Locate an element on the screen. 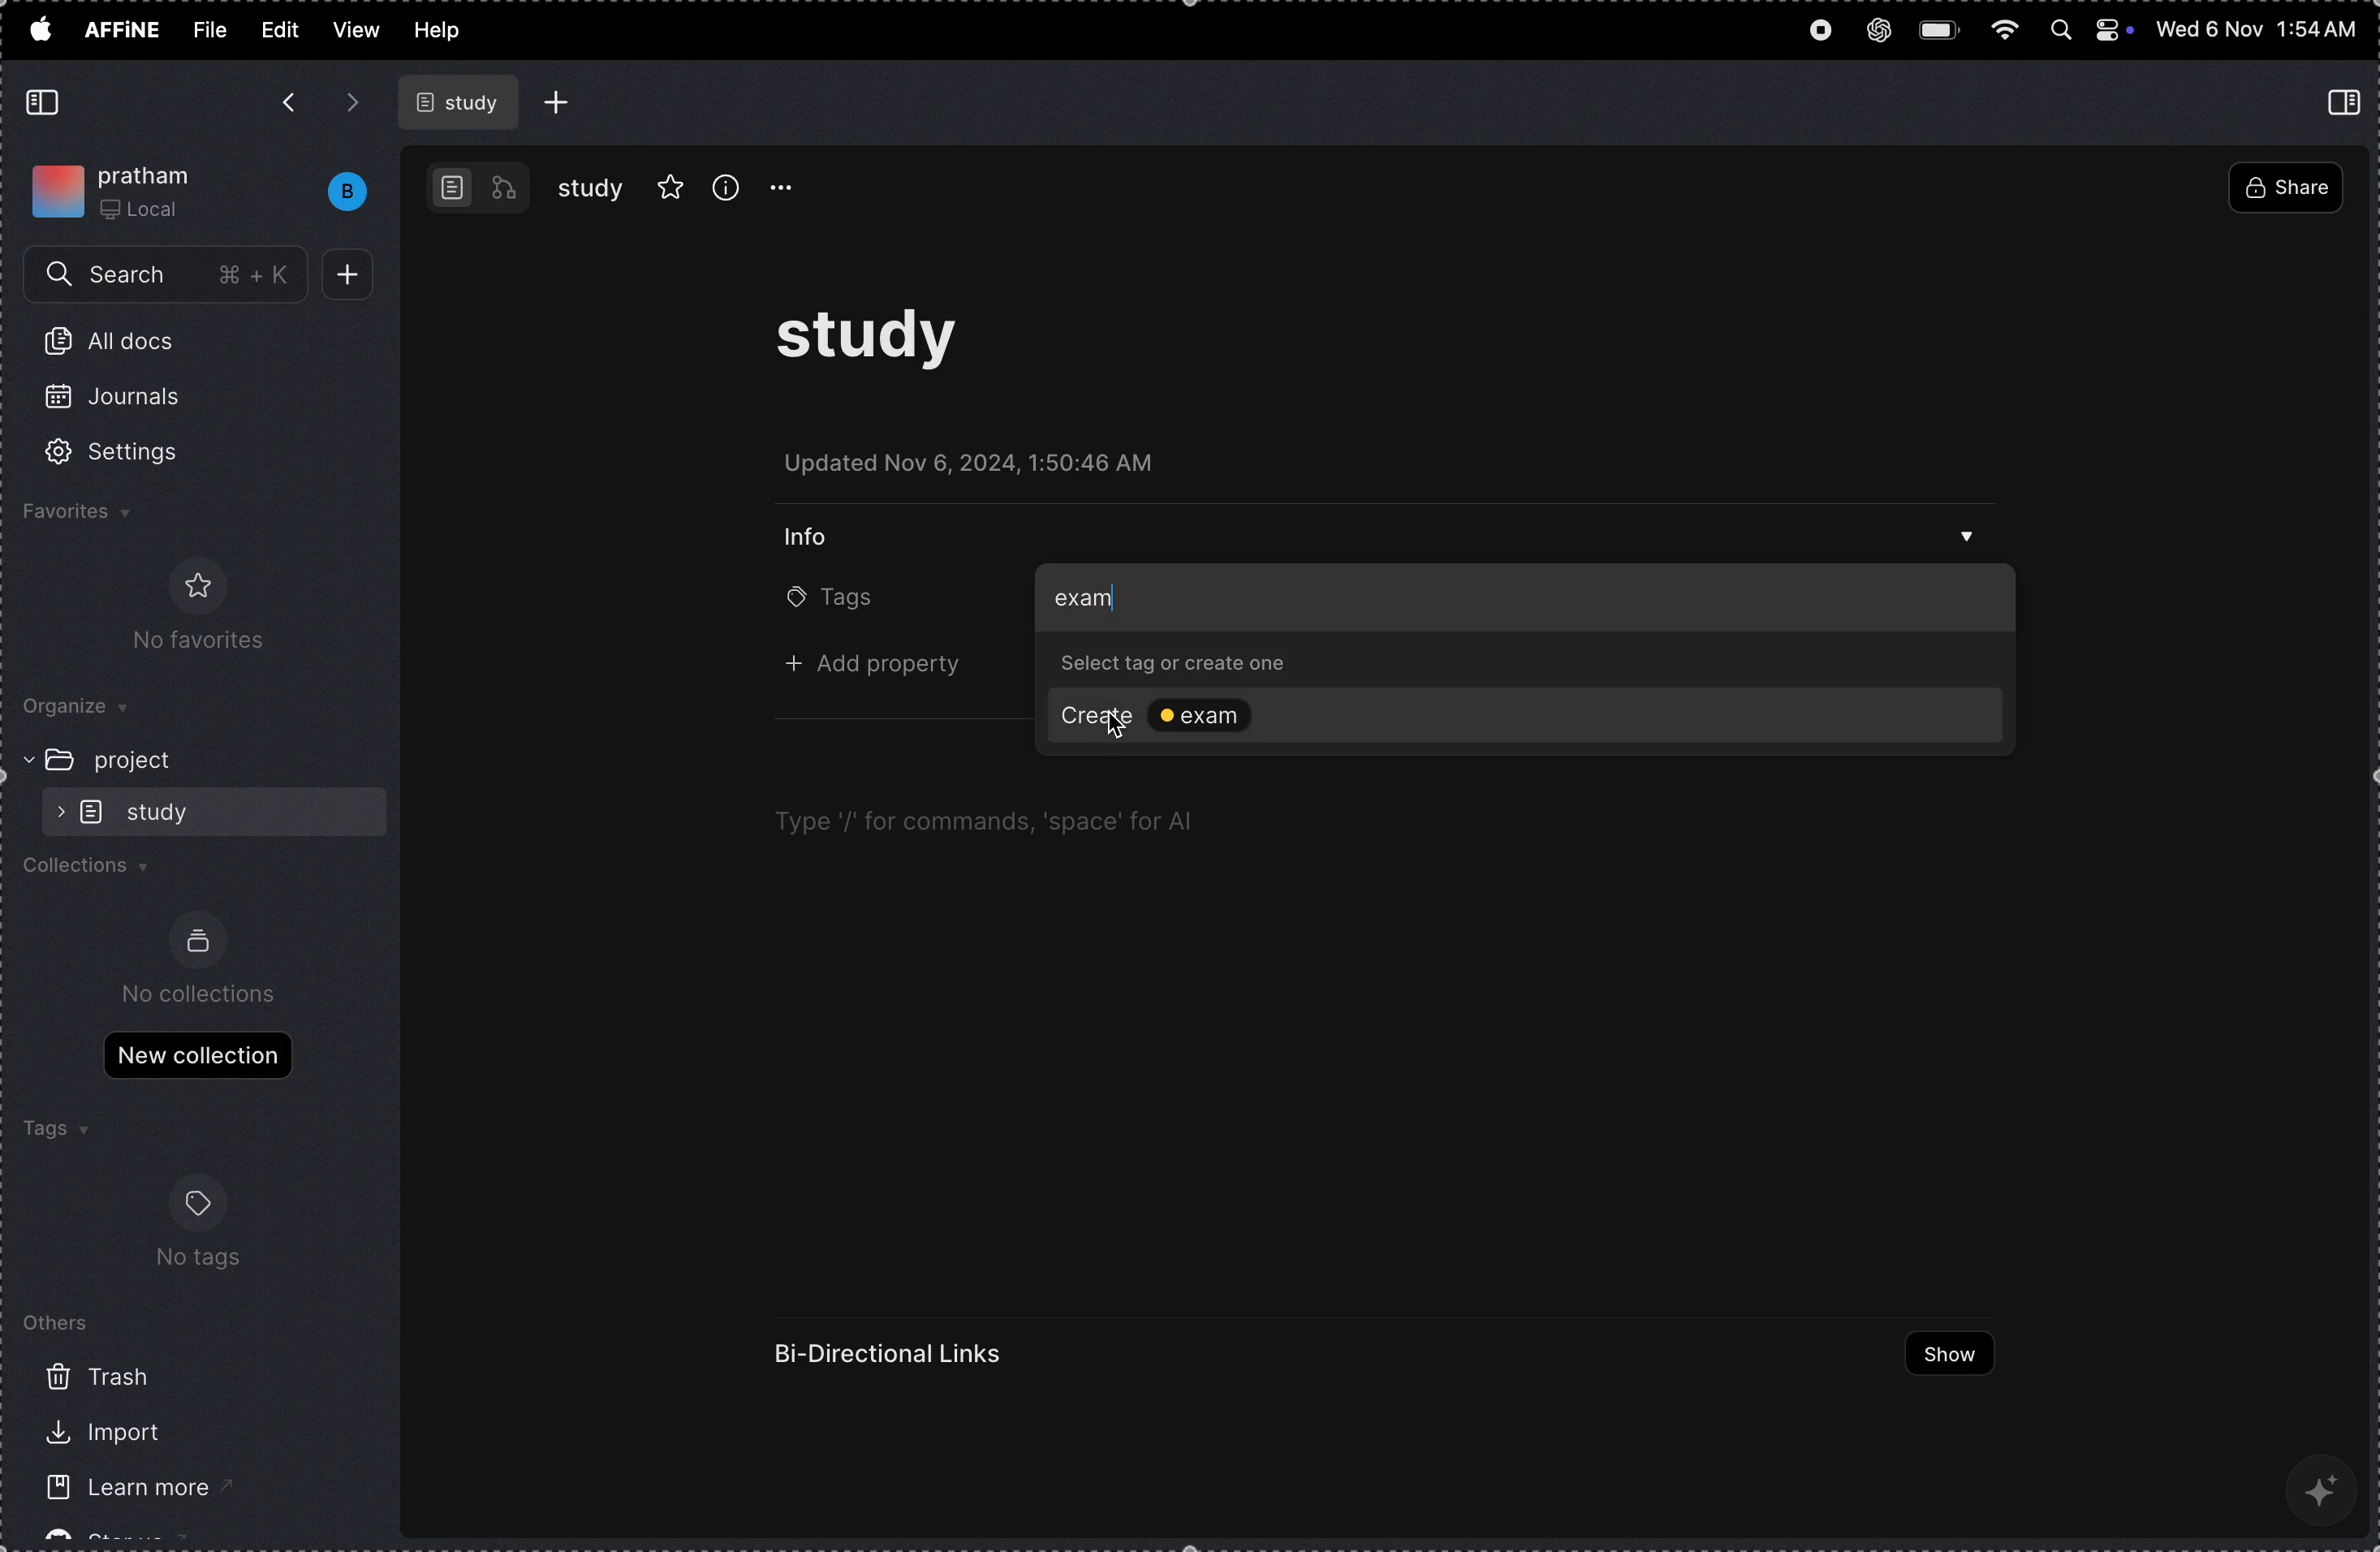 The image size is (2380, 1552). help is located at coordinates (447, 32).